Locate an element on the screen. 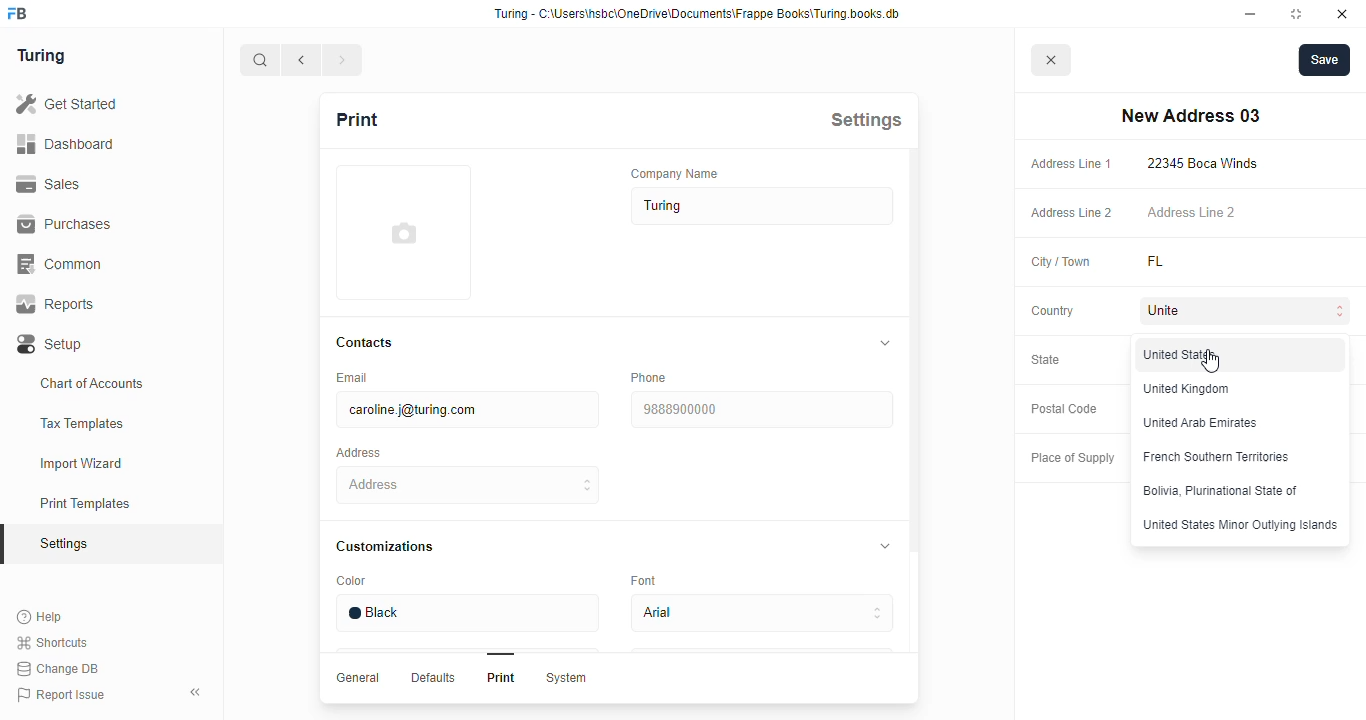 The height and width of the screenshot is (720, 1366). turing is located at coordinates (40, 55).